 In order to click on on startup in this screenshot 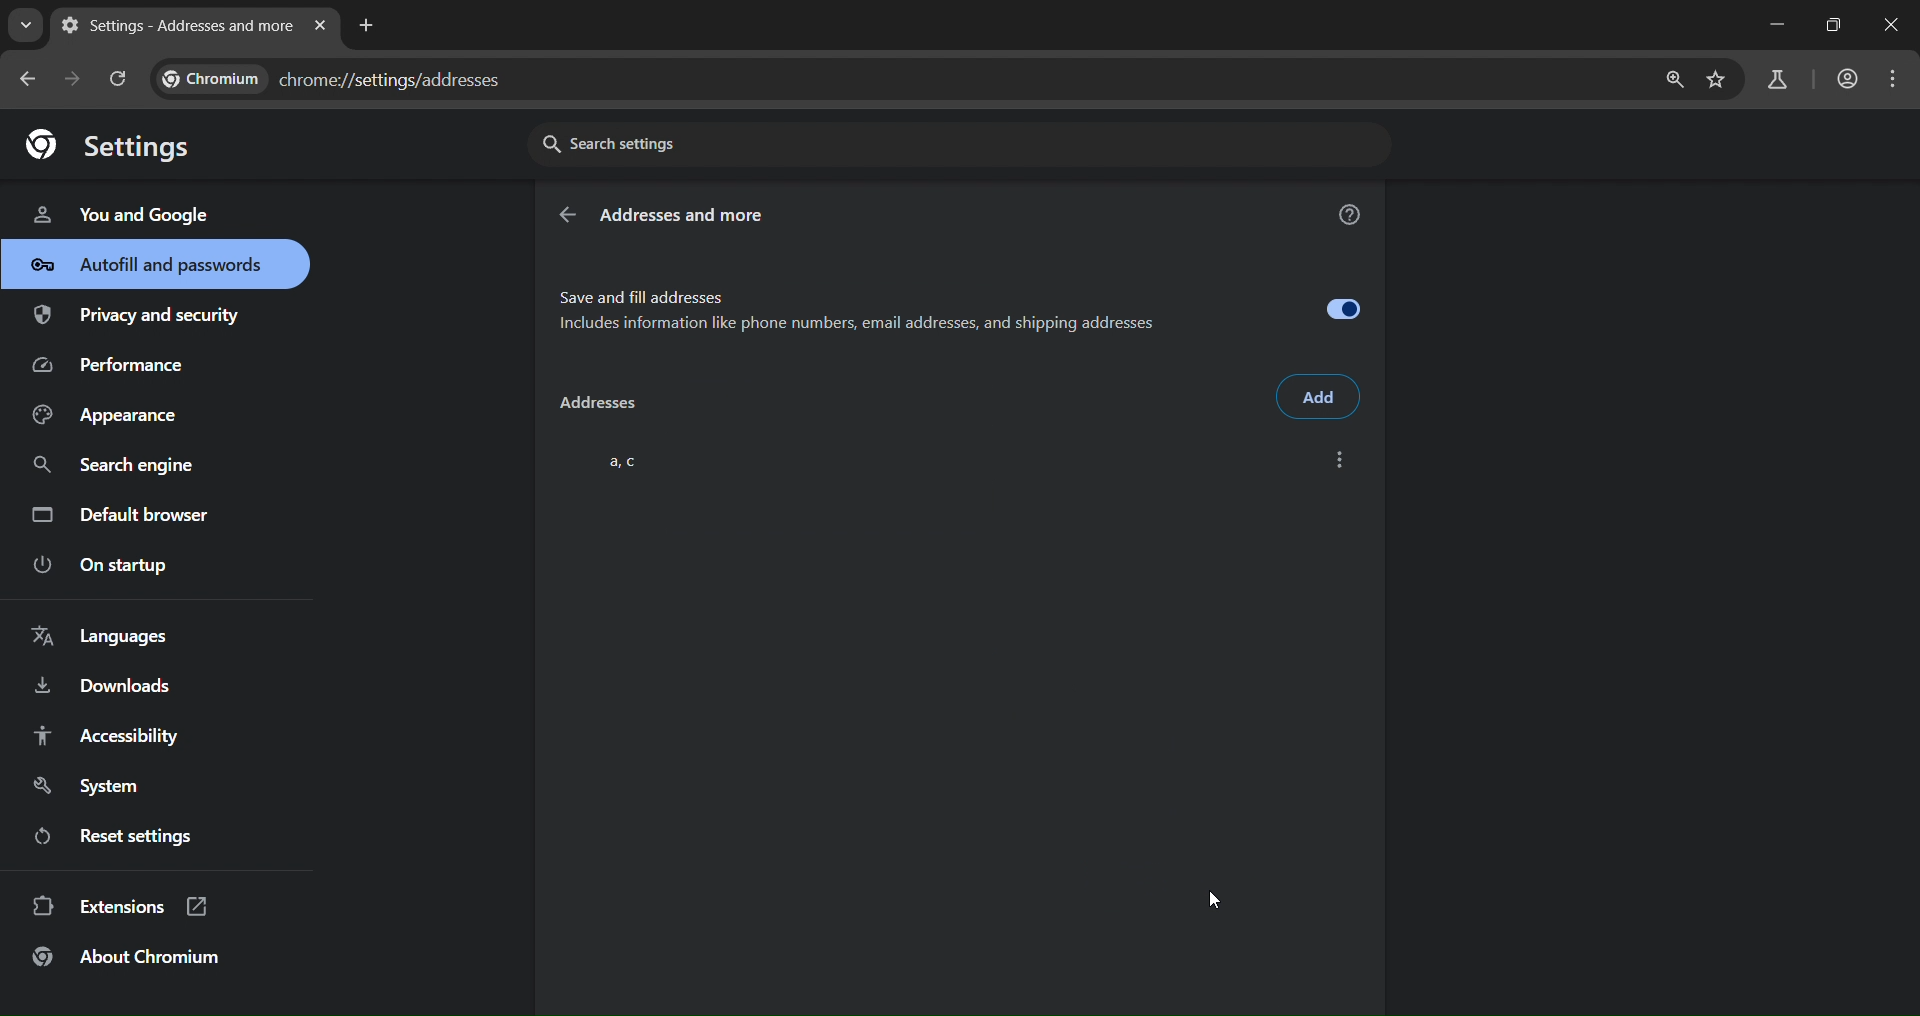, I will do `click(114, 566)`.